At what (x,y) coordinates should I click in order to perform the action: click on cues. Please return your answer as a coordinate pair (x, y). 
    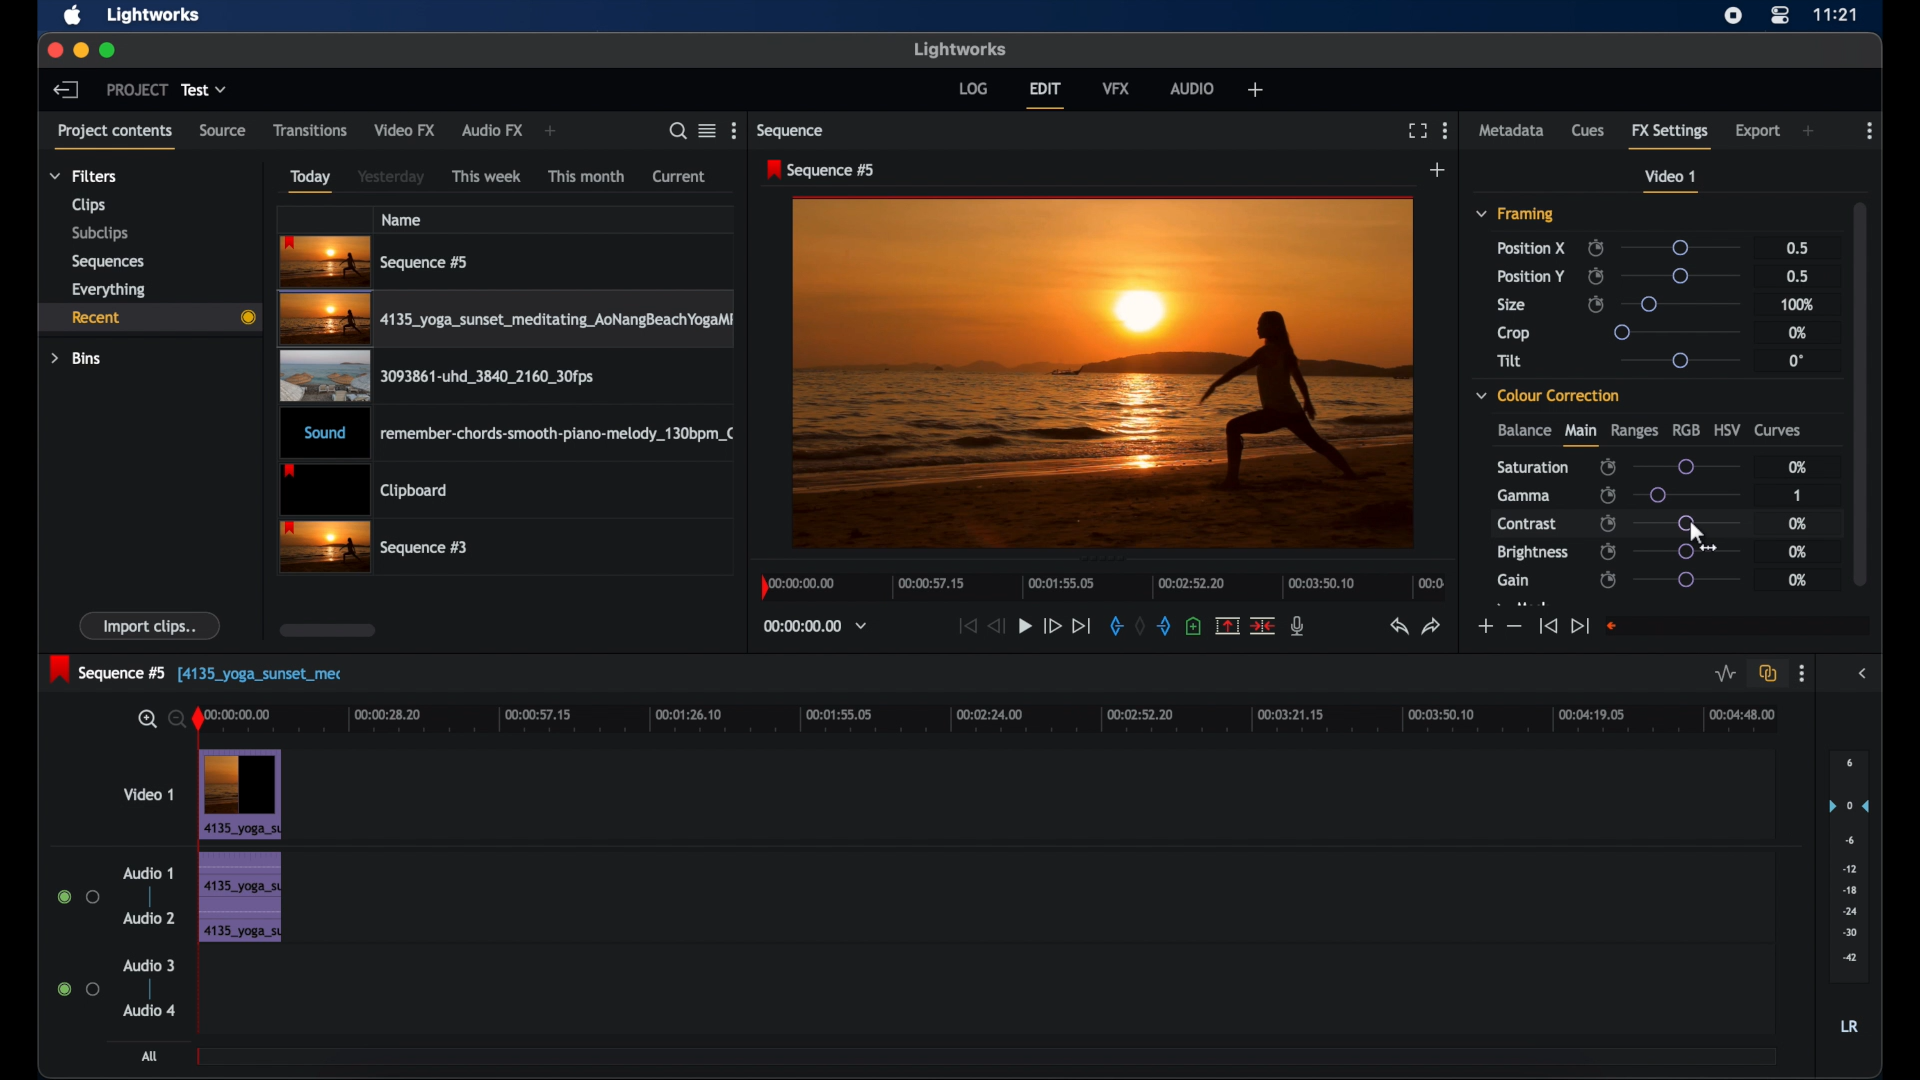
    Looking at the image, I should click on (1588, 135).